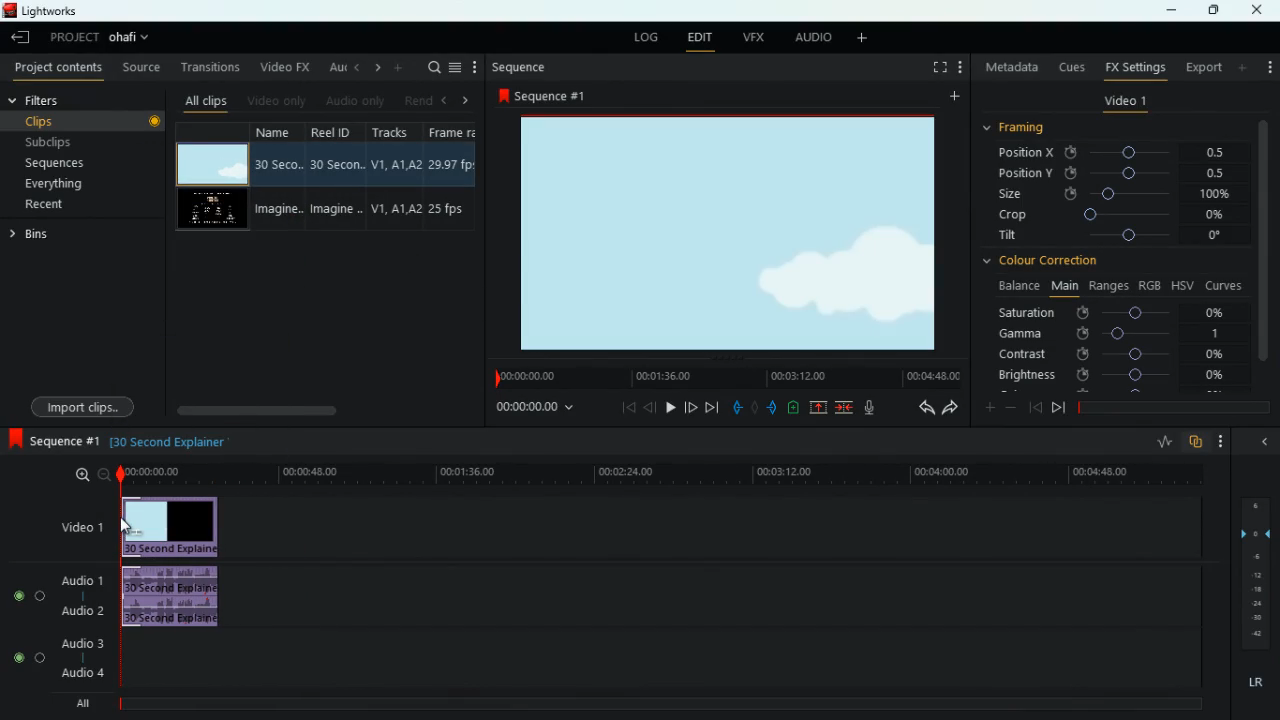 The image size is (1280, 720). Describe the element at coordinates (1202, 67) in the screenshot. I see `export` at that location.